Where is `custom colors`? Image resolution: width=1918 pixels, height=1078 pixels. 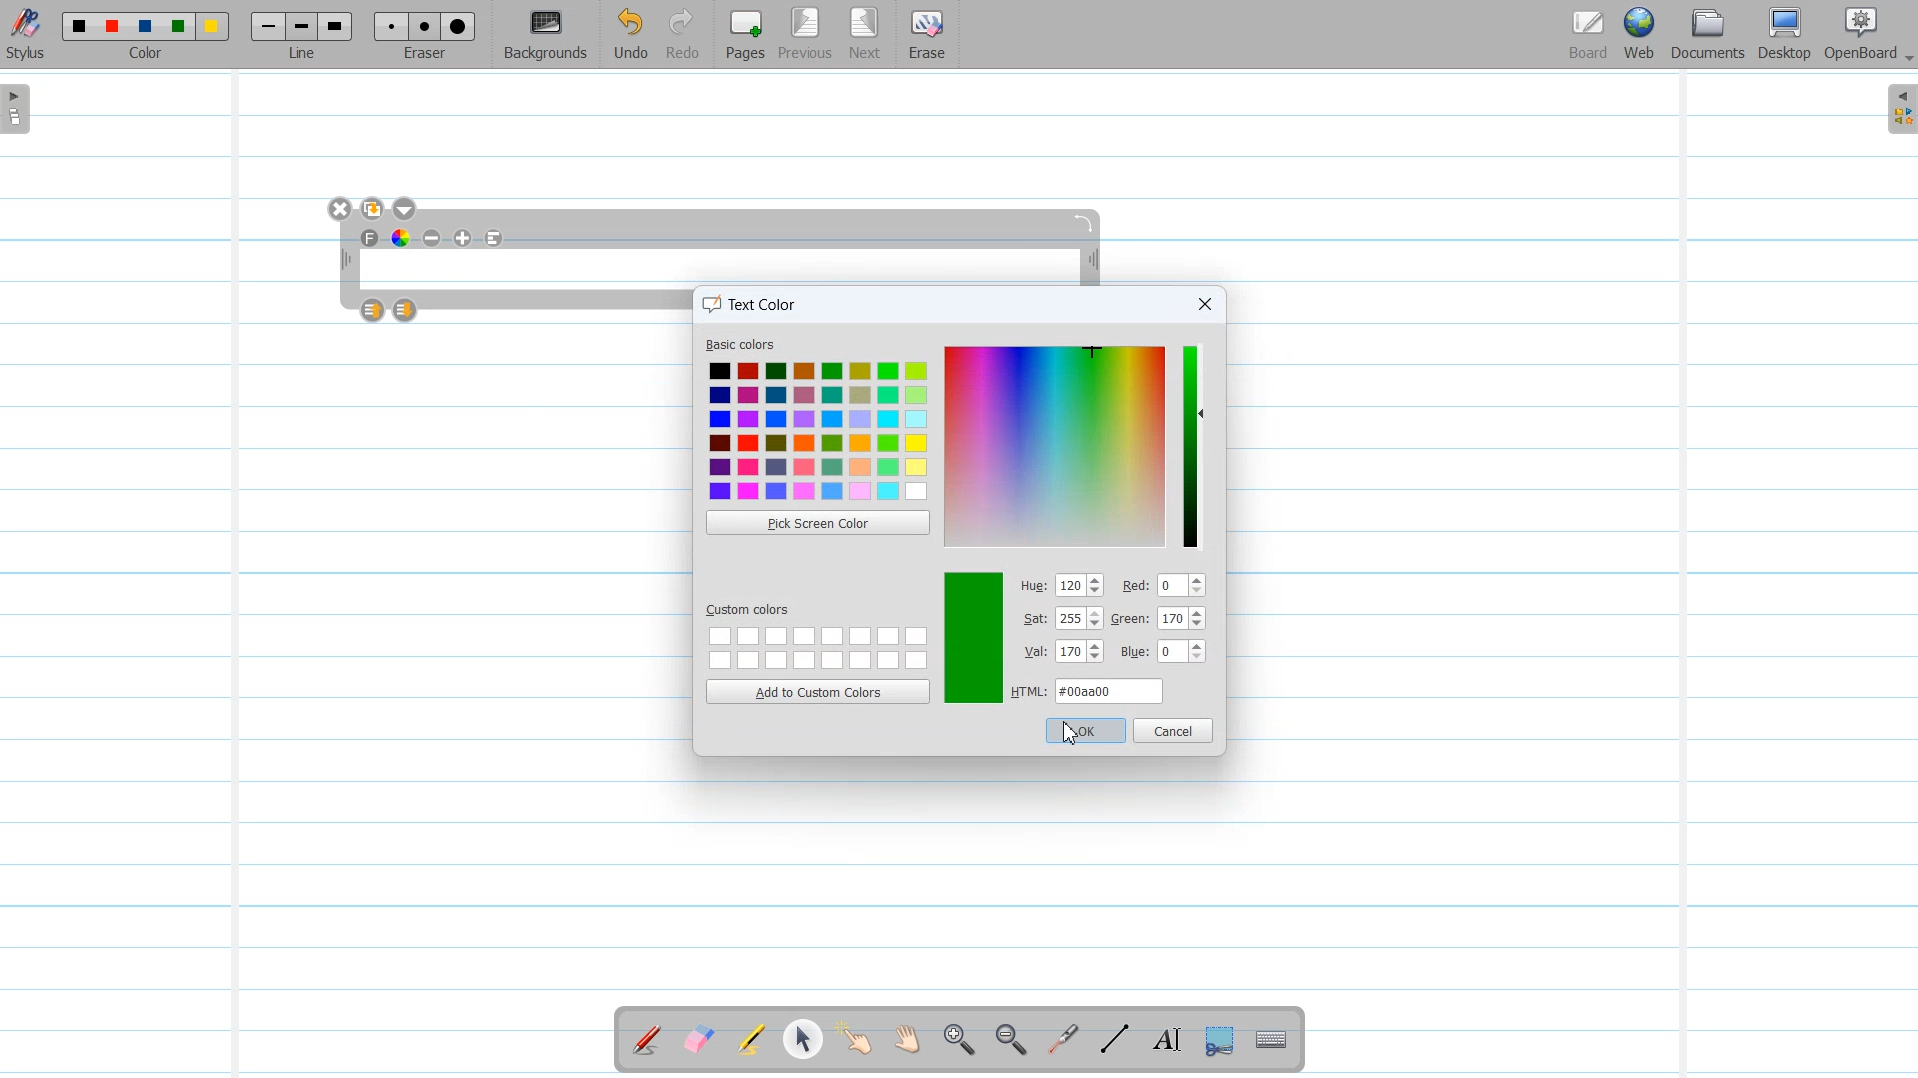 custom colors is located at coordinates (752, 608).